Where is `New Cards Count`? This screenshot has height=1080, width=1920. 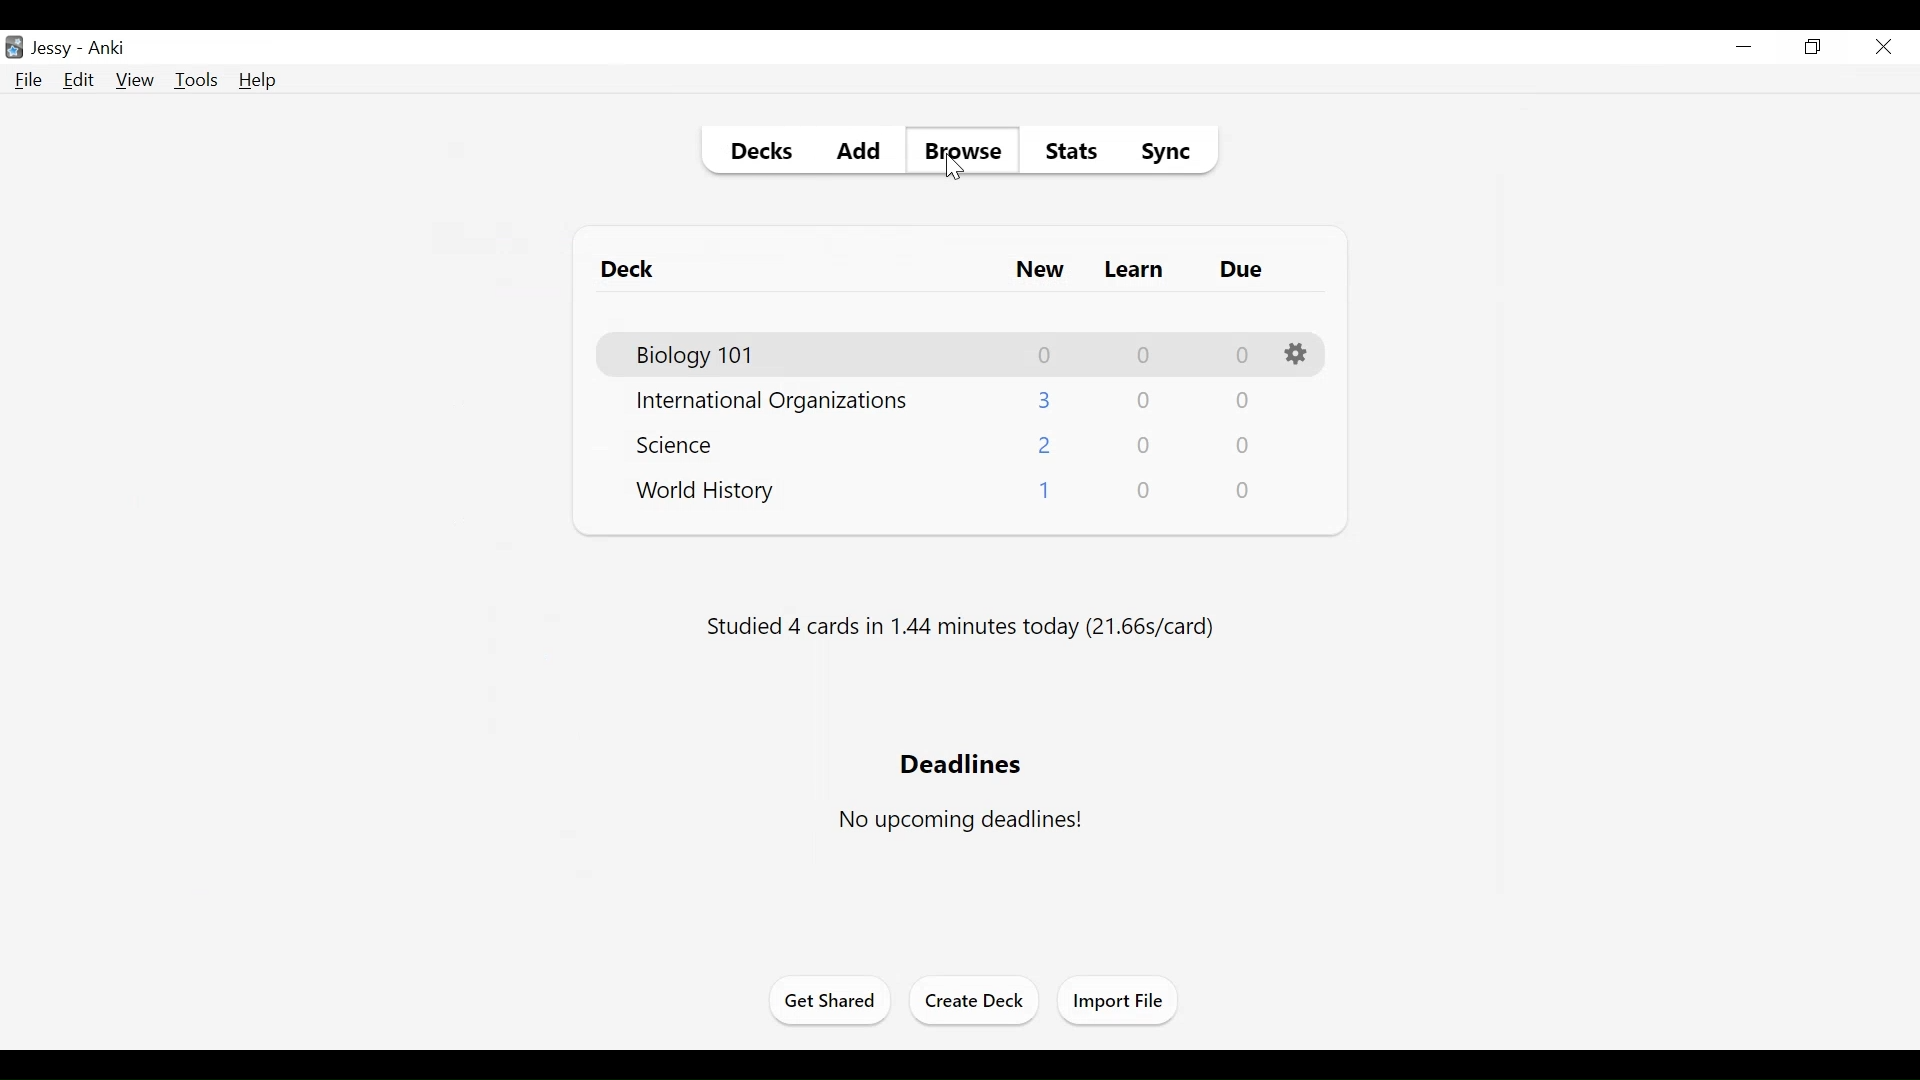
New Cards Count is located at coordinates (1043, 491).